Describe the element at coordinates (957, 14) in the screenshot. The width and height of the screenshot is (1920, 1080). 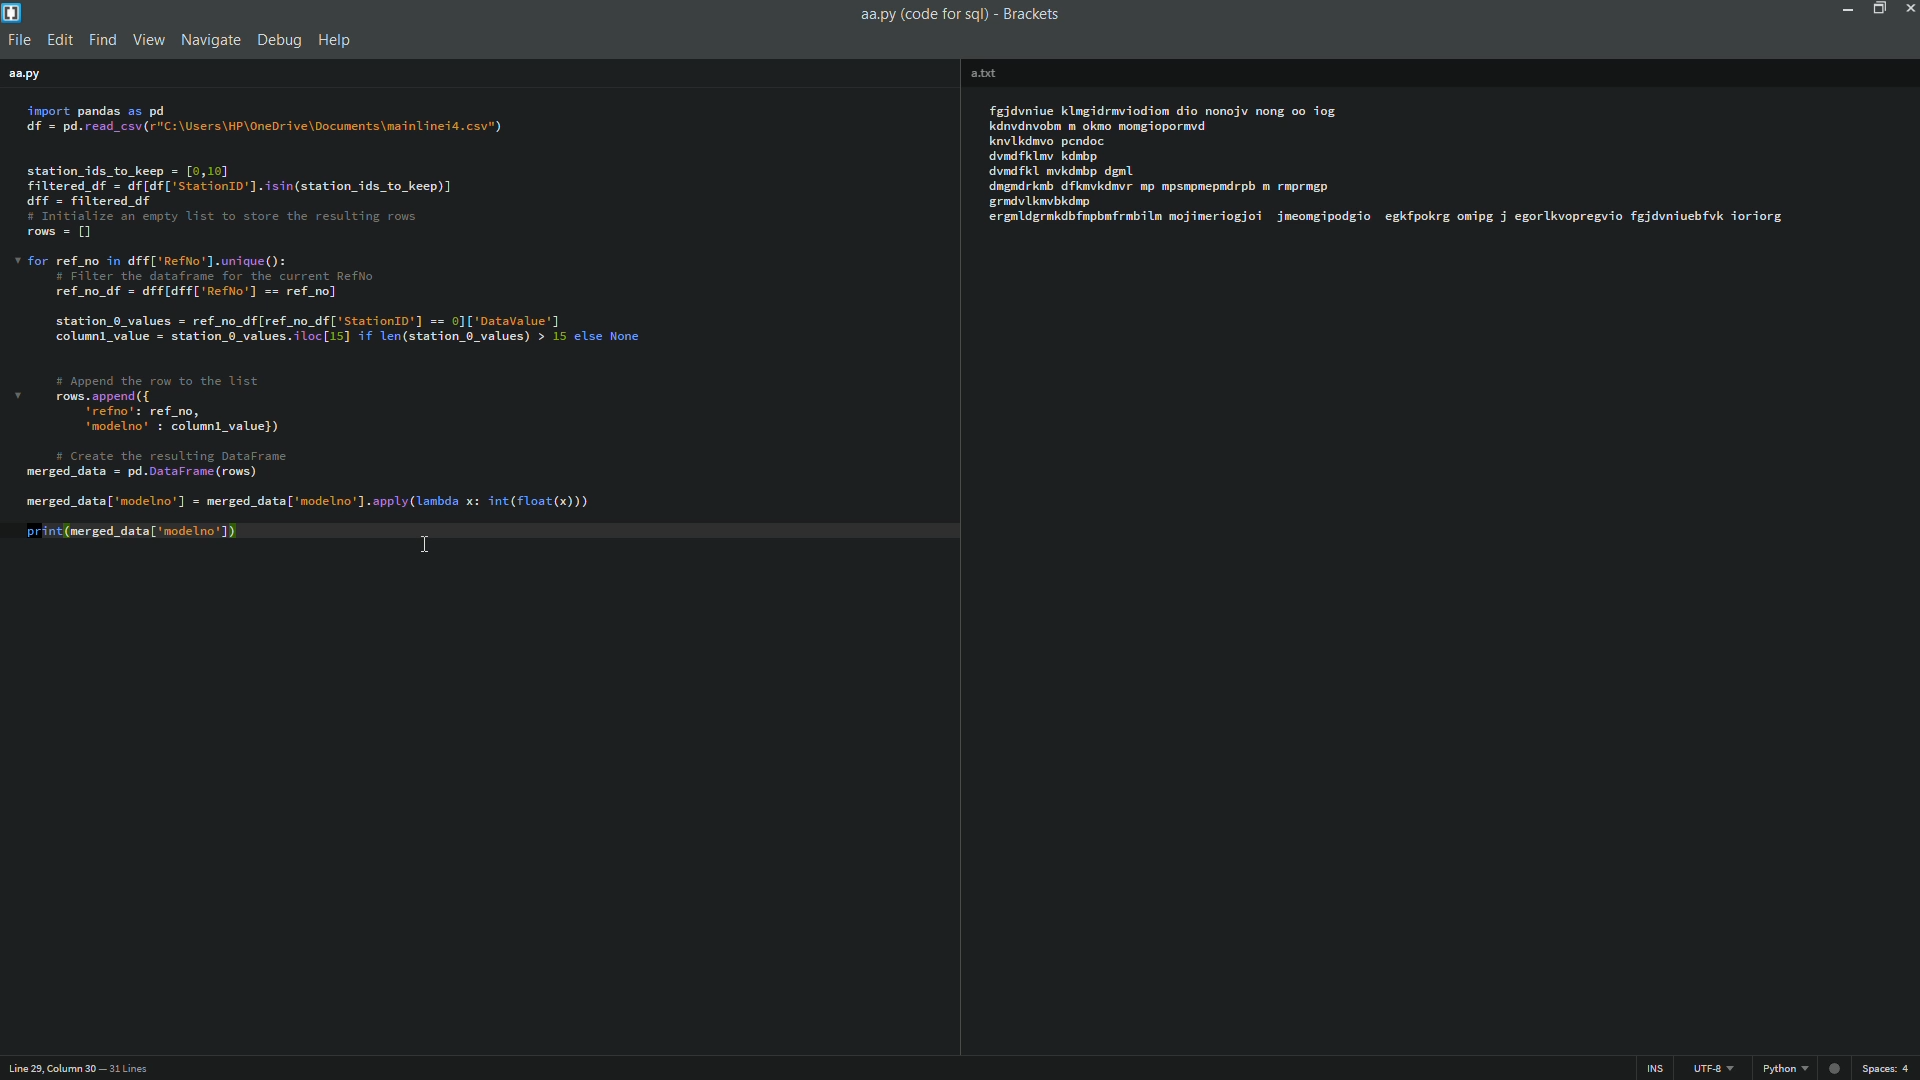
I see `aa.py(code for sql) brackets` at that location.